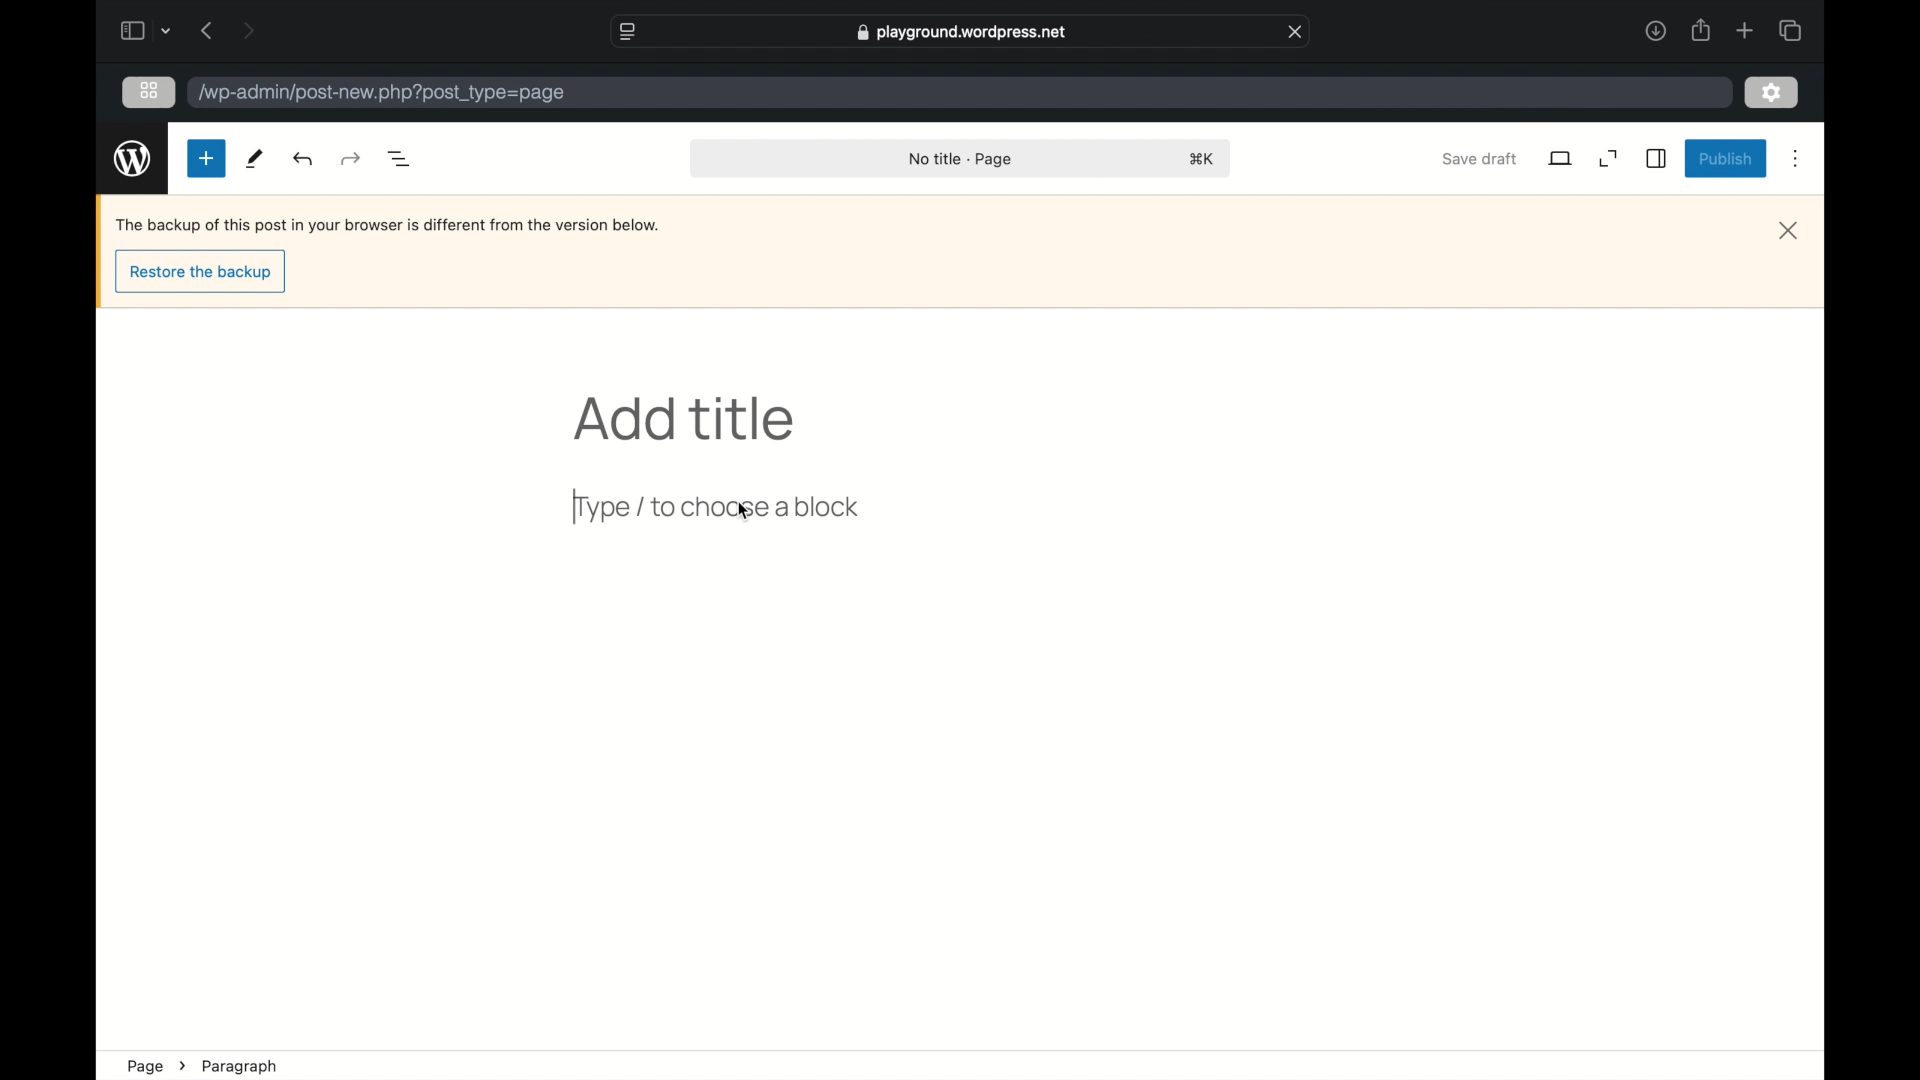 The height and width of the screenshot is (1080, 1920). Describe the element at coordinates (1296, 30) in the screenshot. I see `close` at that location.